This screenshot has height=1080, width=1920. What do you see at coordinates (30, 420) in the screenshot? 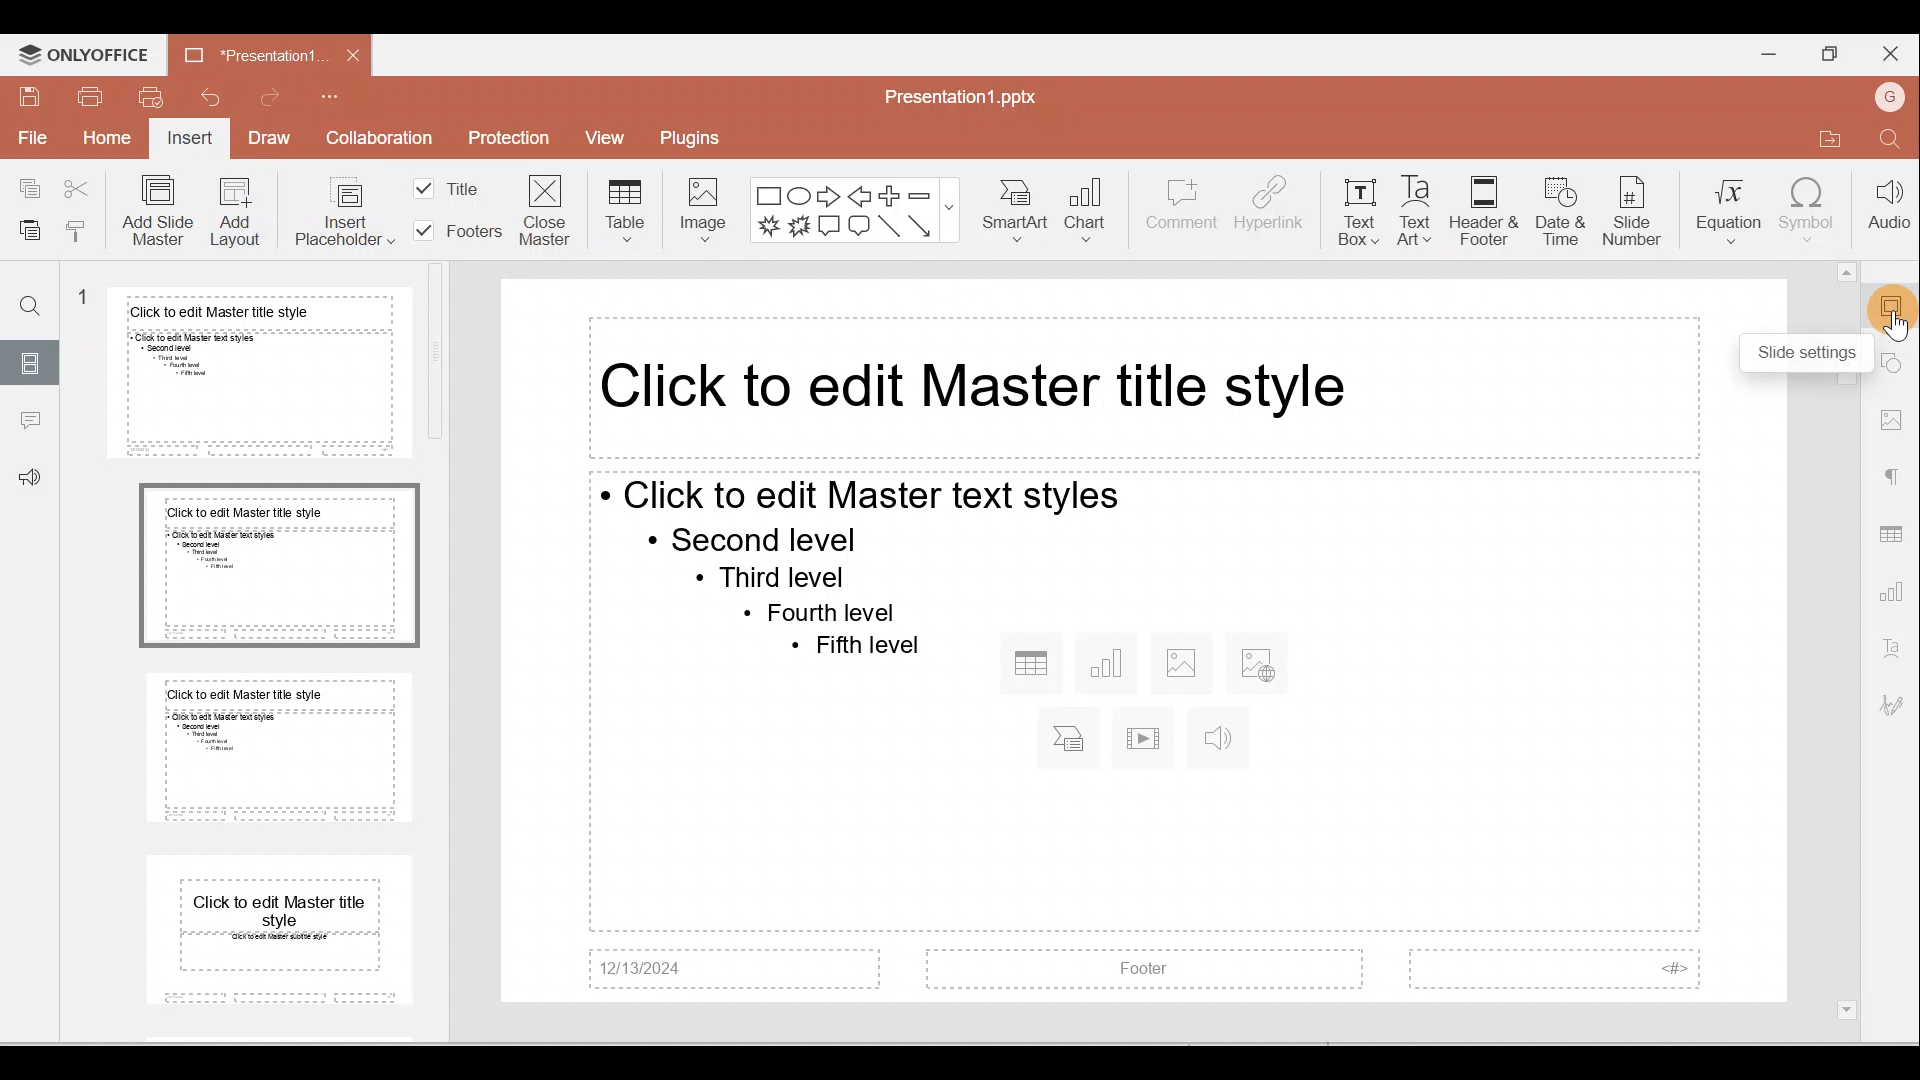
I see `Comment` at bounding box center [30, 420].